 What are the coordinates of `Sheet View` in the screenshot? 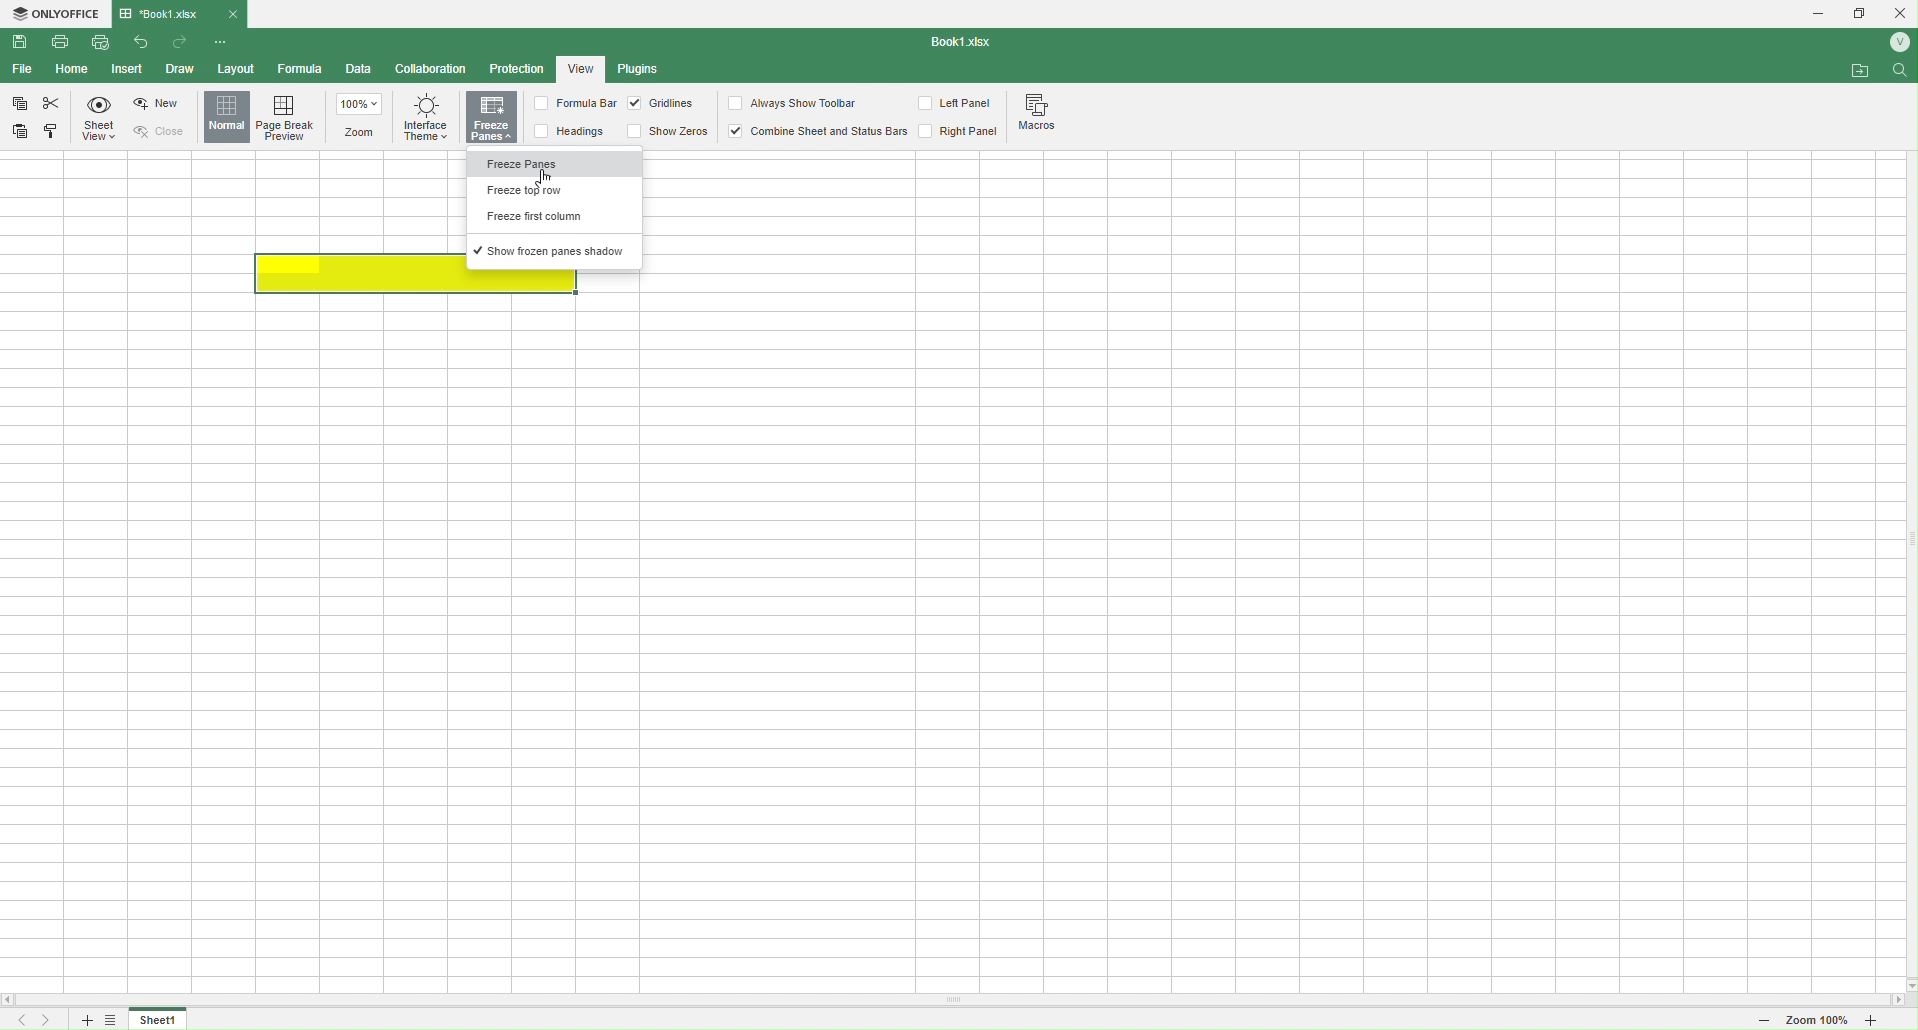 It's located at (102, 120).